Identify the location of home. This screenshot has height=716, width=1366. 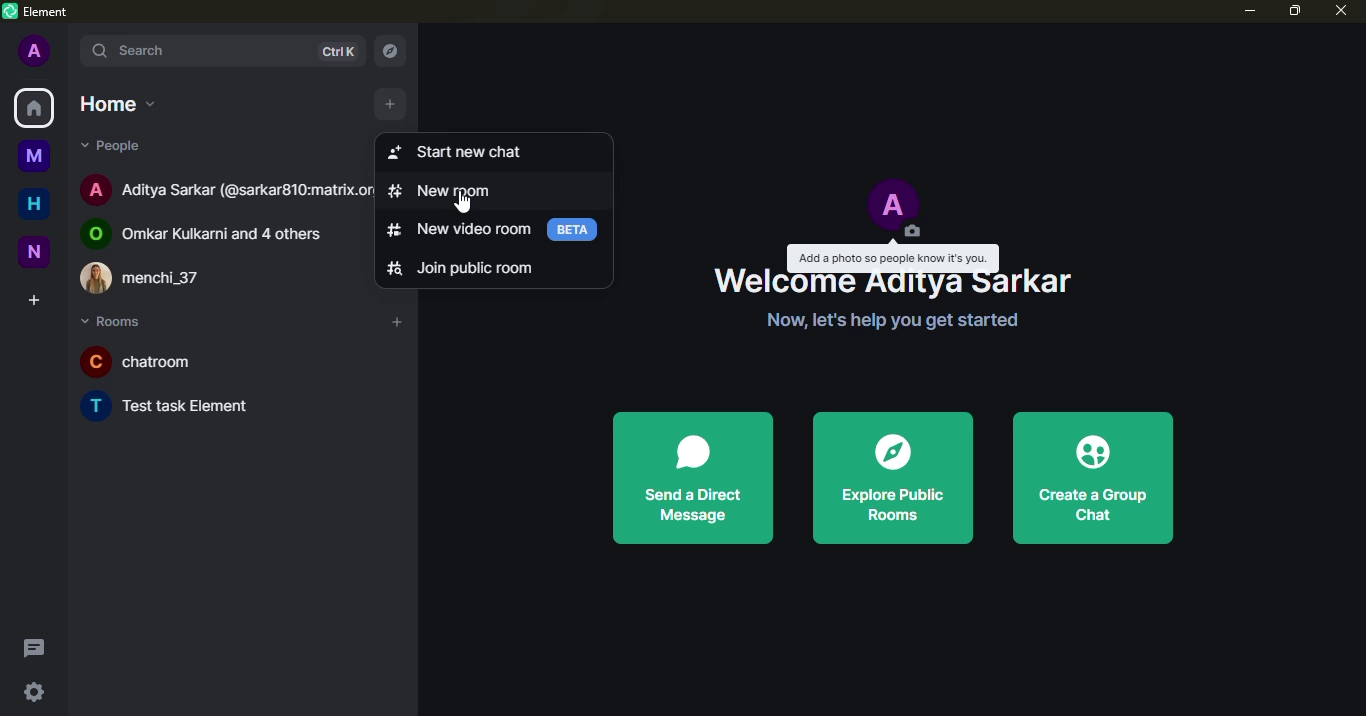
(120, 105).